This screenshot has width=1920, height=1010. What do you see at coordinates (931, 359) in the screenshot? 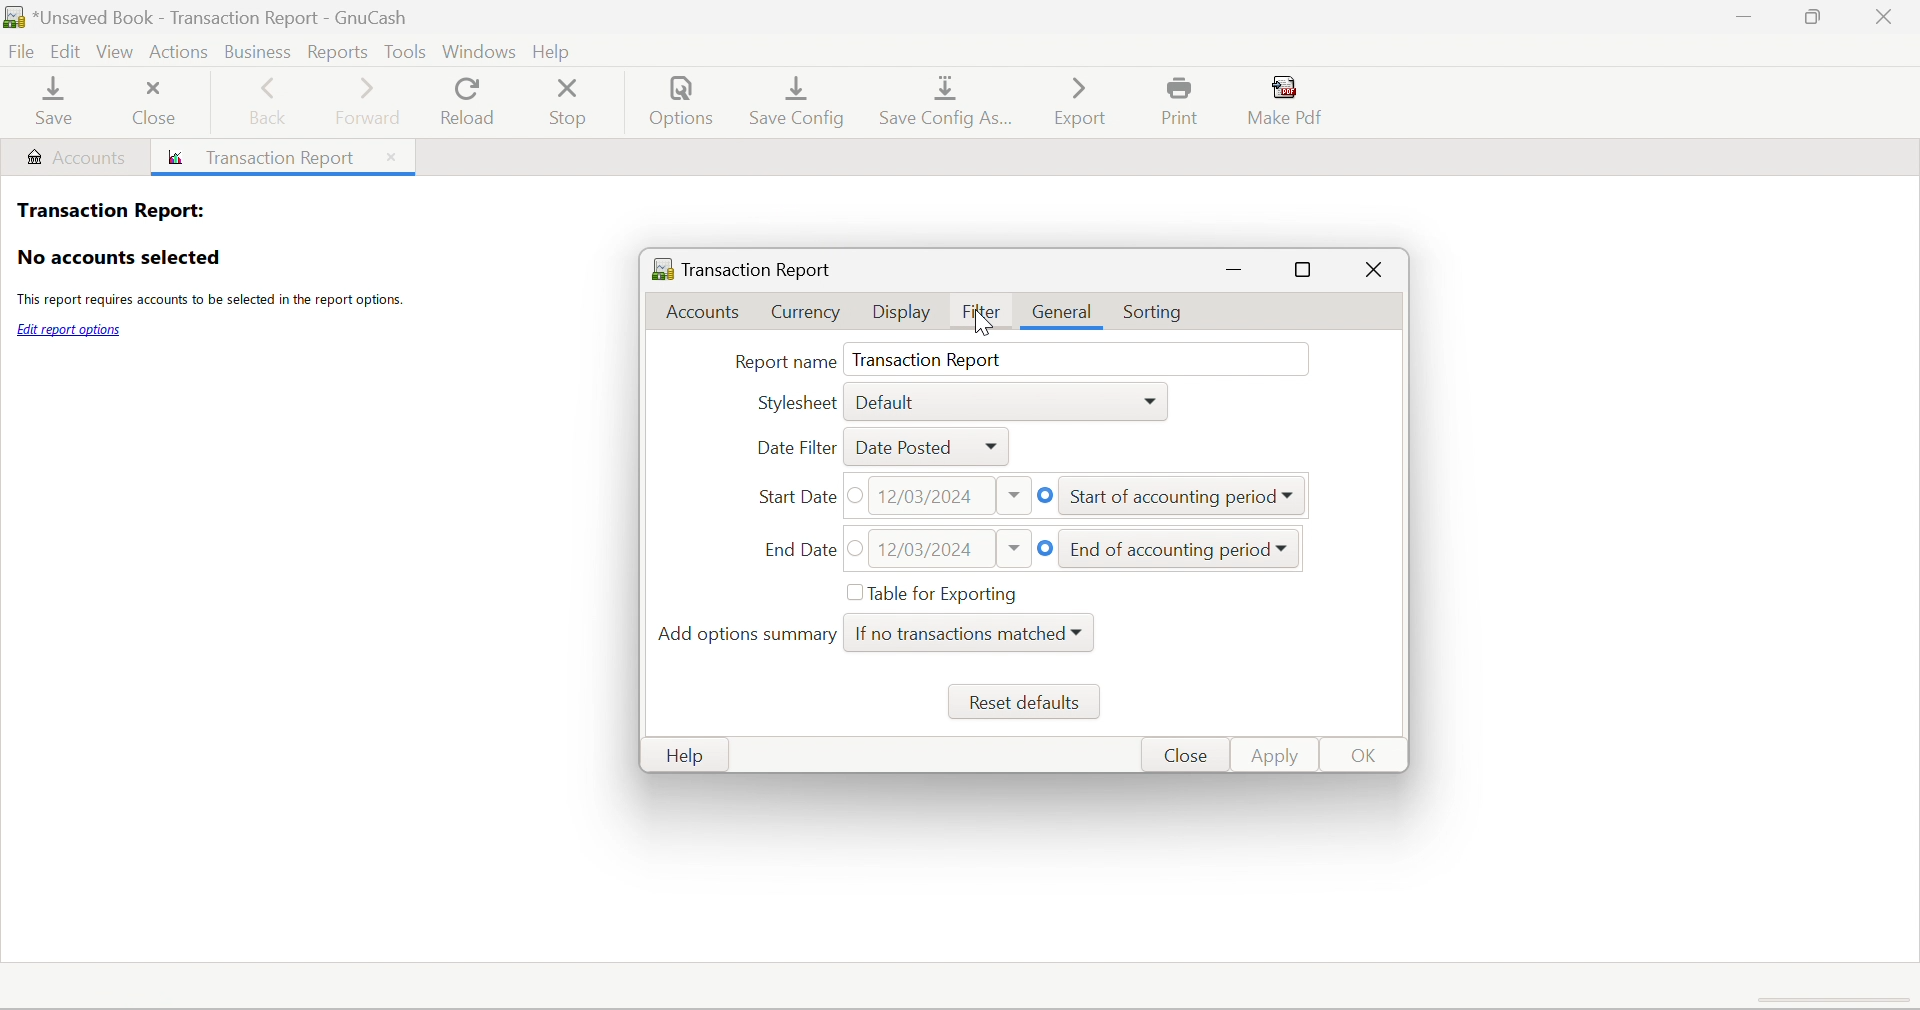
I see `Transaction Report` at bounding box center [931, 359].